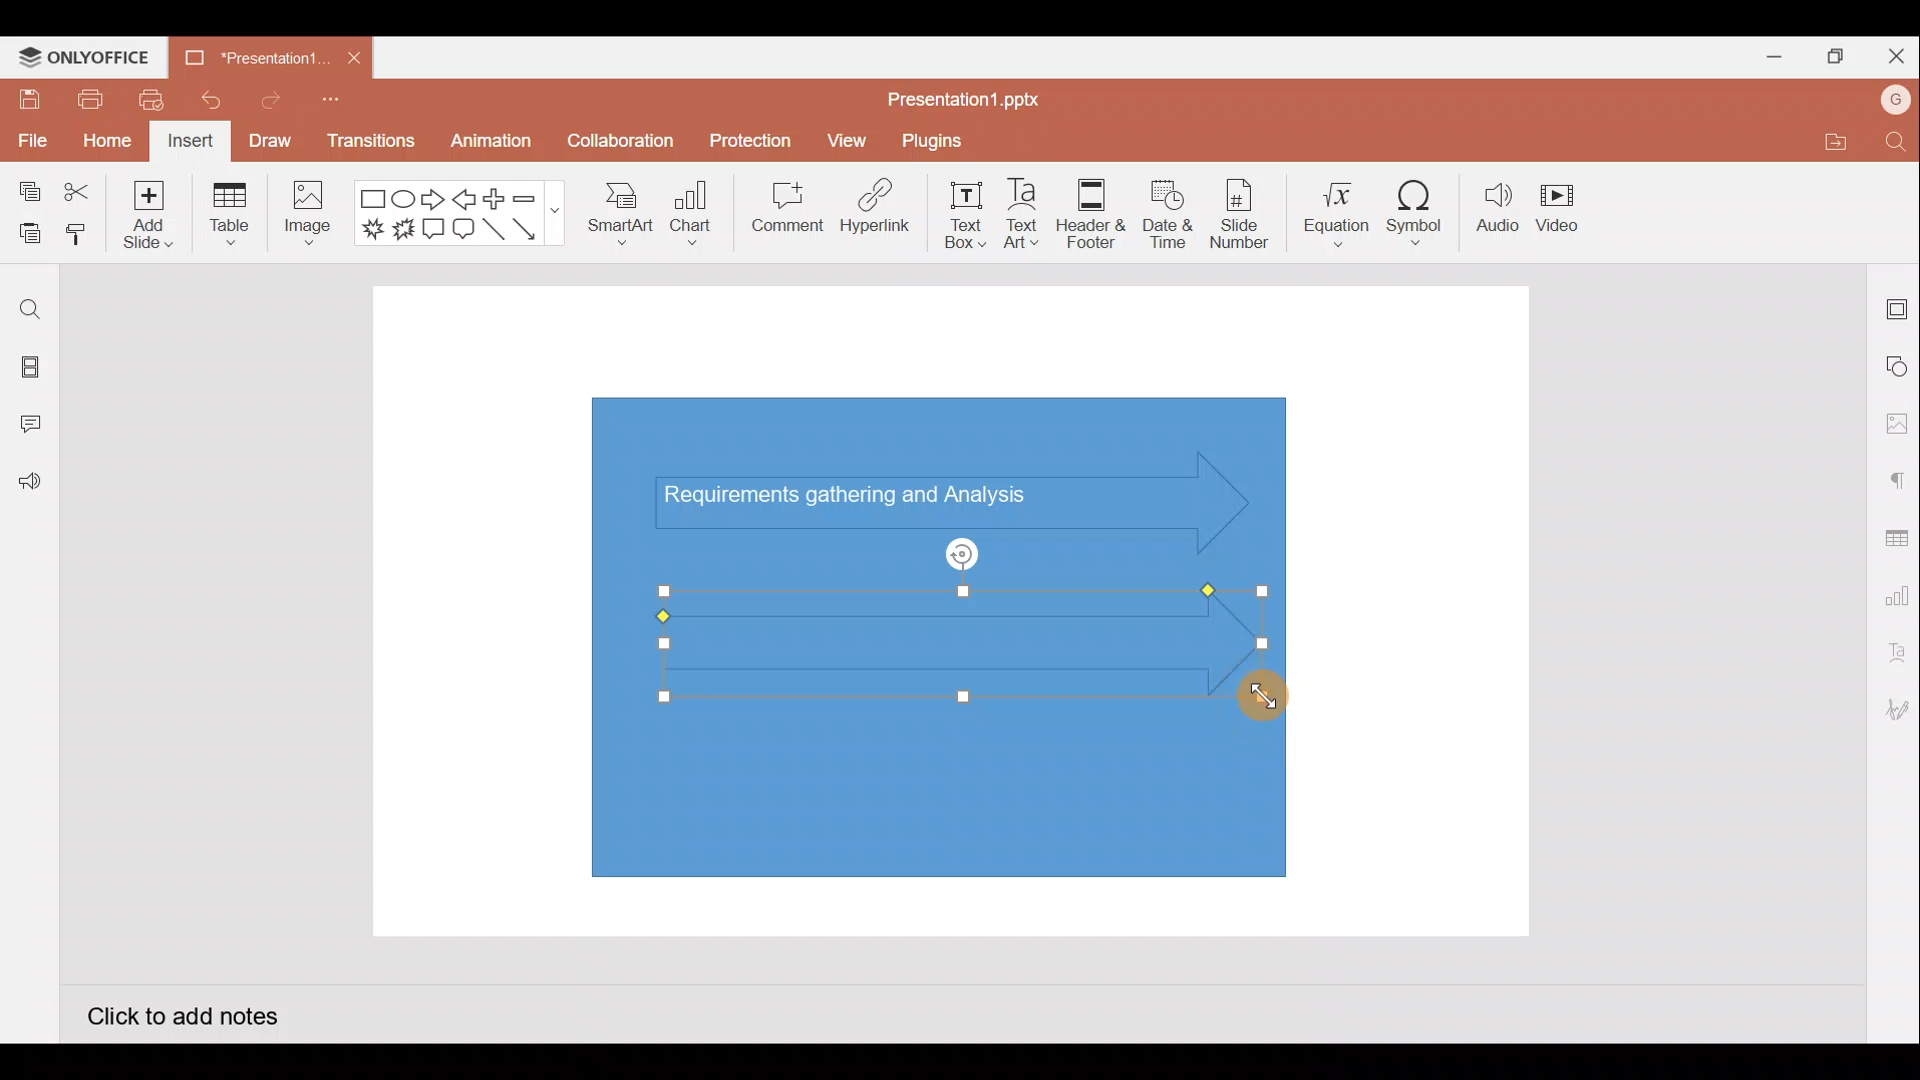 Image resolution: width=1920 pixels, height=1080 pixels. What do you see at coordinates (191, 142) in the screenshot?
I see `Insert` at bounding box center [191, 142].